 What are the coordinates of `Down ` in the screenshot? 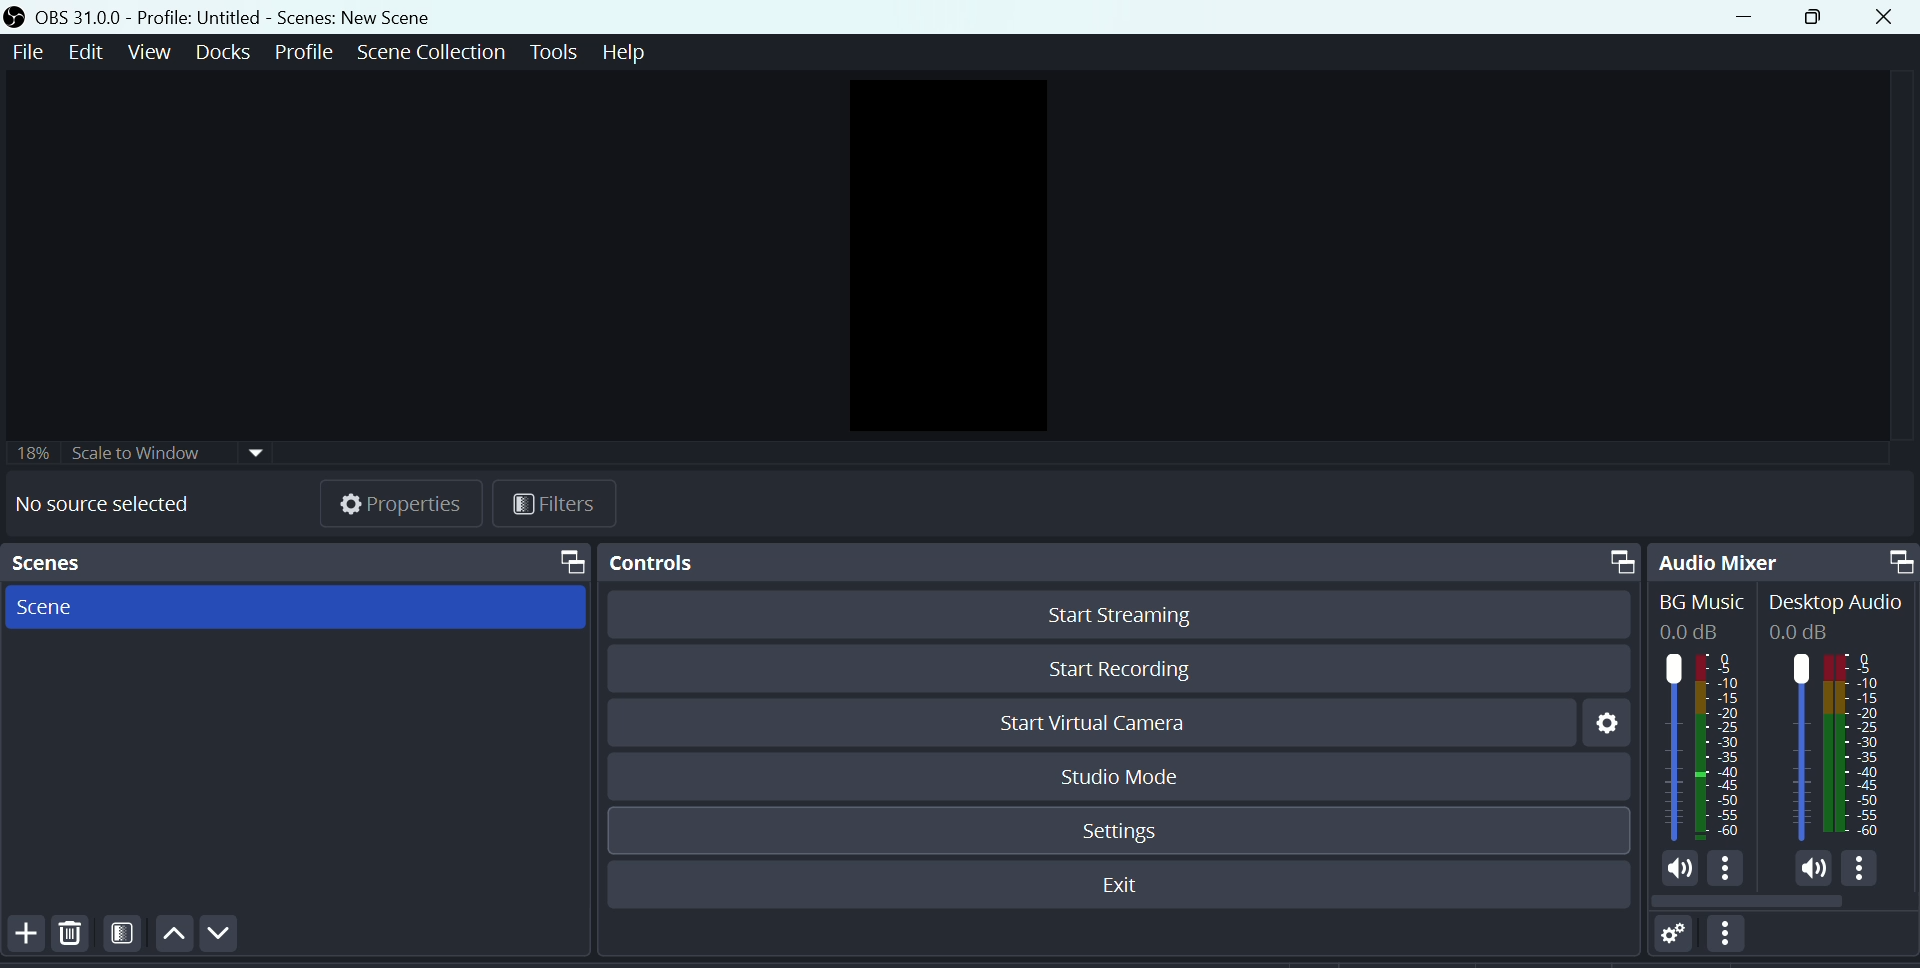 It's located at (226, 934).